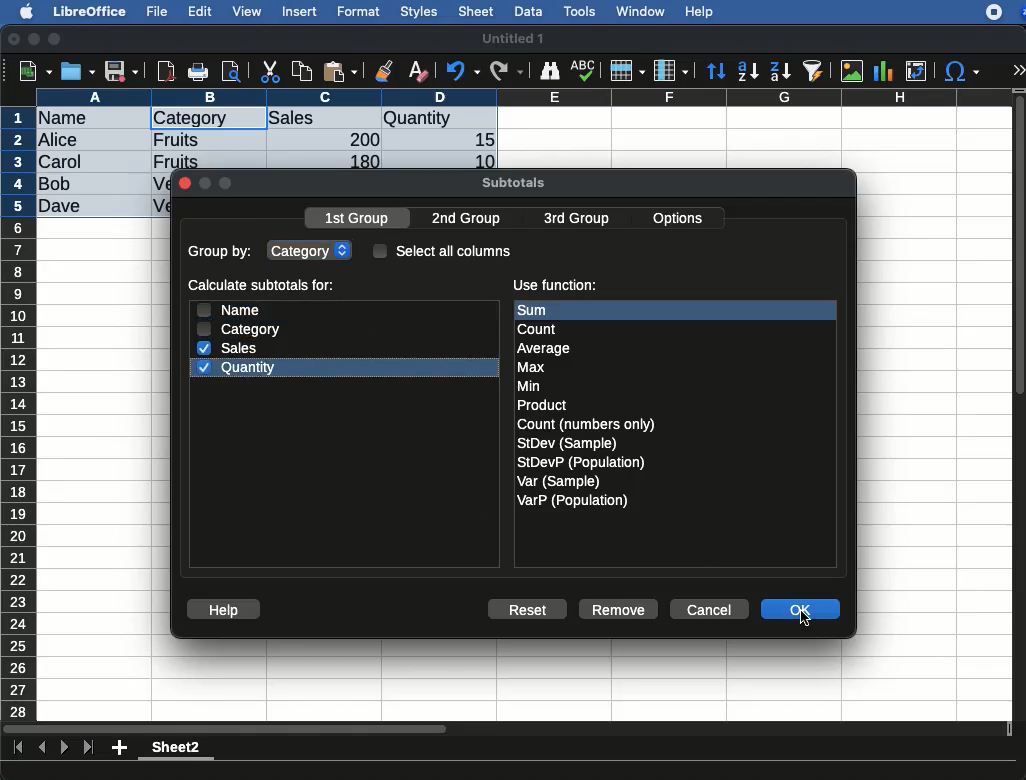 The image size is (1026, 780). What do you see at coordinates (443, 250) in the screenshot?
I see `select all columns` at bounding box center [443, 250].